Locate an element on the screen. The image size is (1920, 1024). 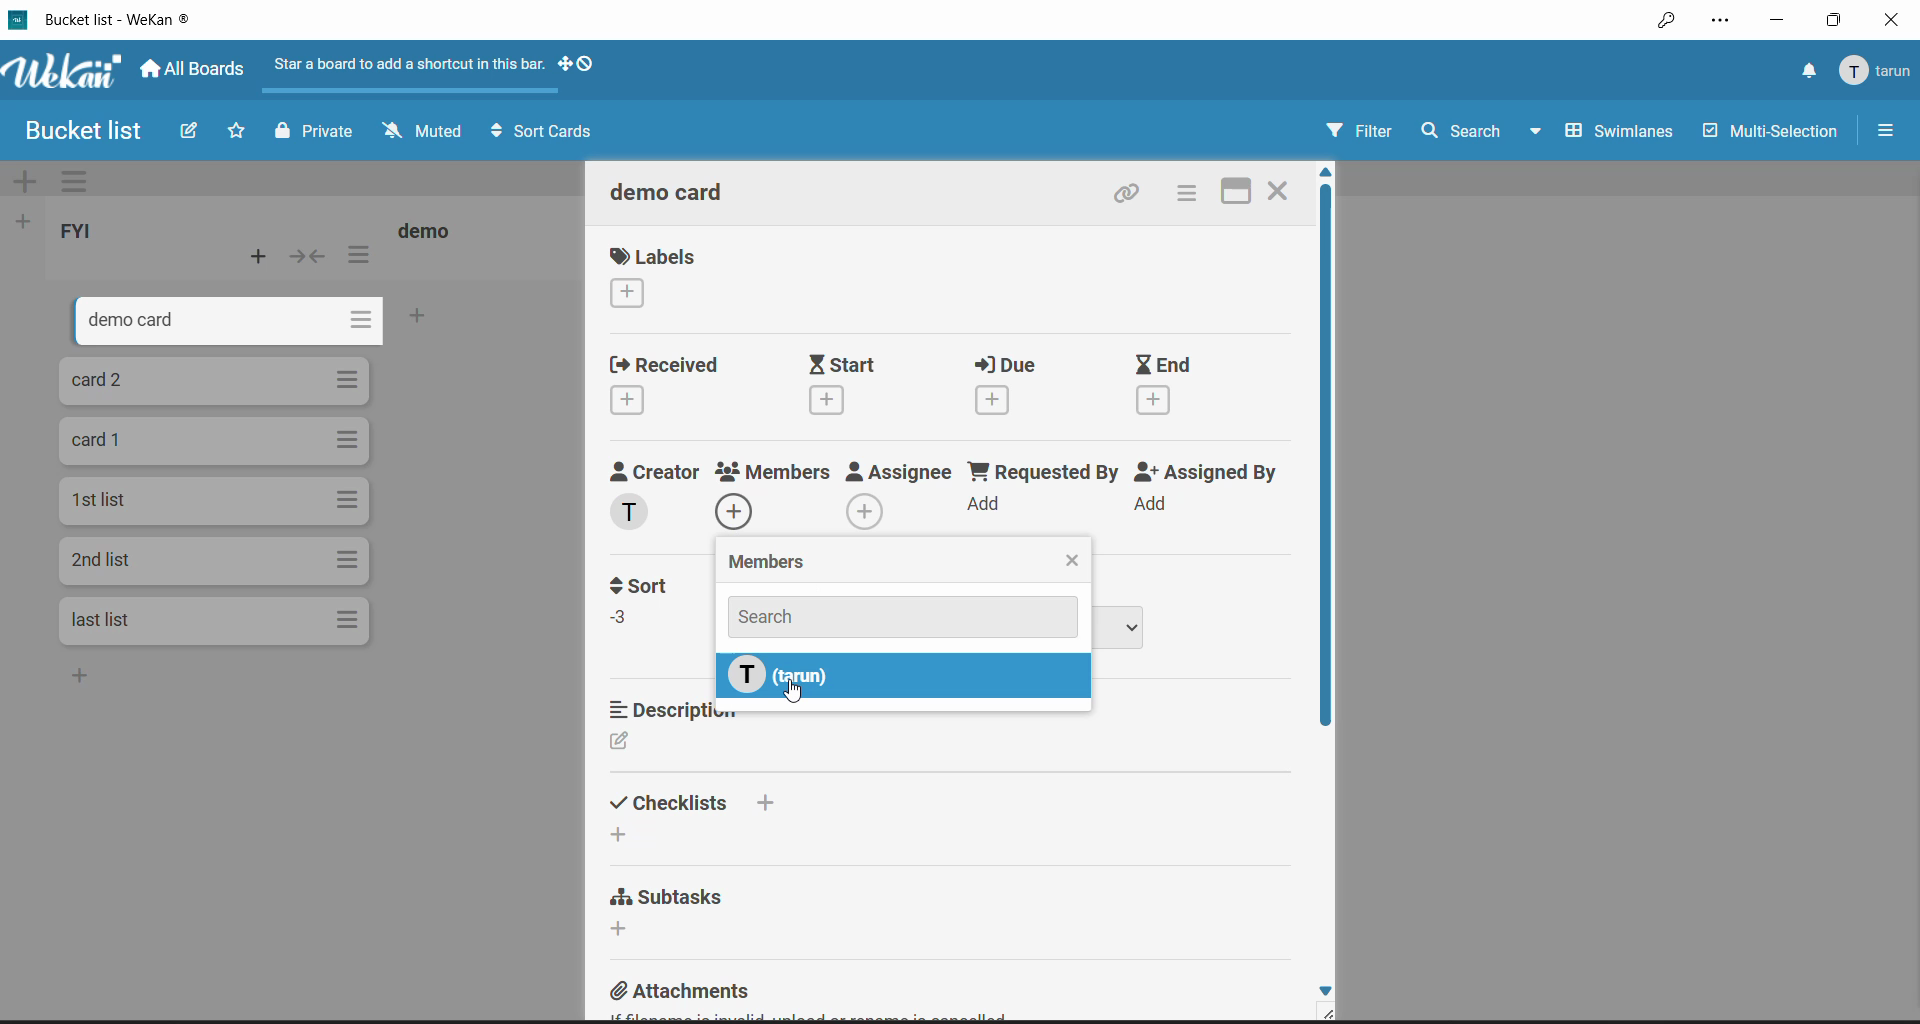
add list is located at coordinates (28, 222).